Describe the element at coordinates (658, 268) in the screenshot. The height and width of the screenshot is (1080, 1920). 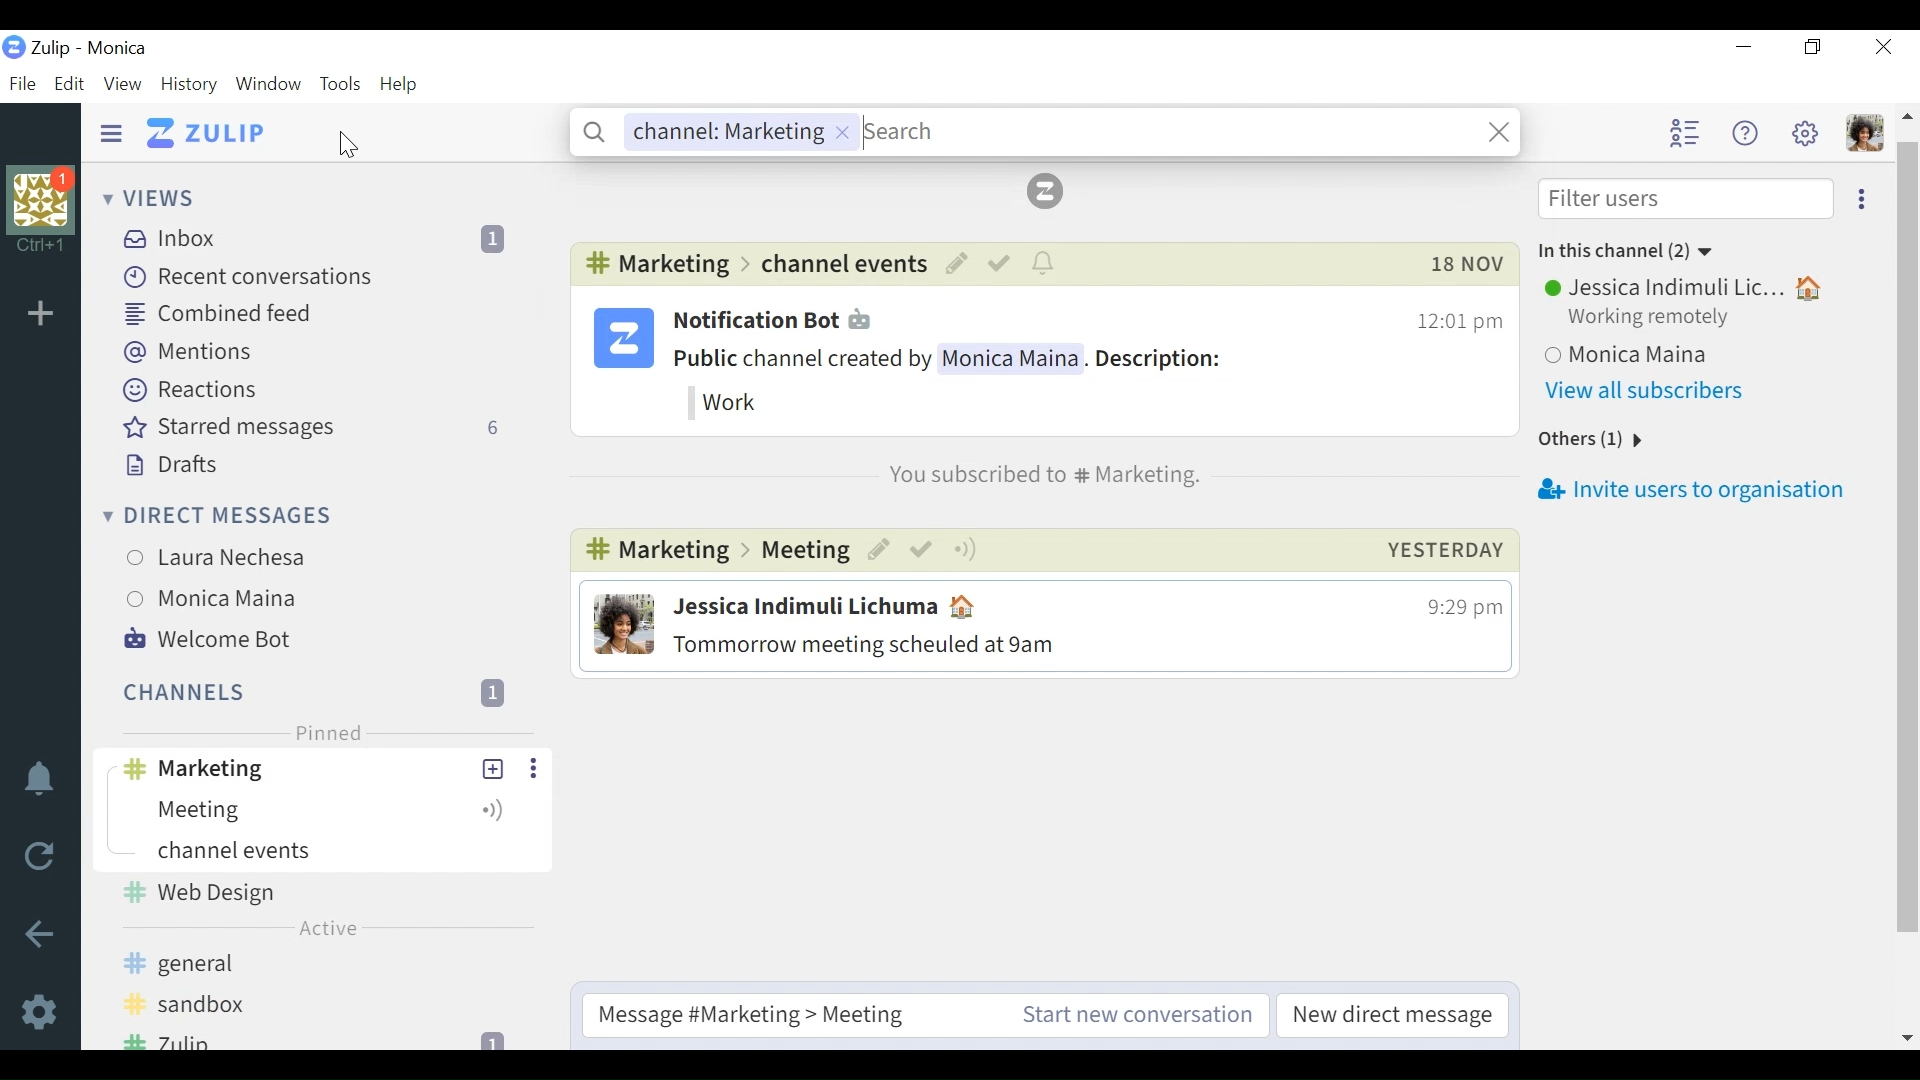
I see `#channel` at that location.